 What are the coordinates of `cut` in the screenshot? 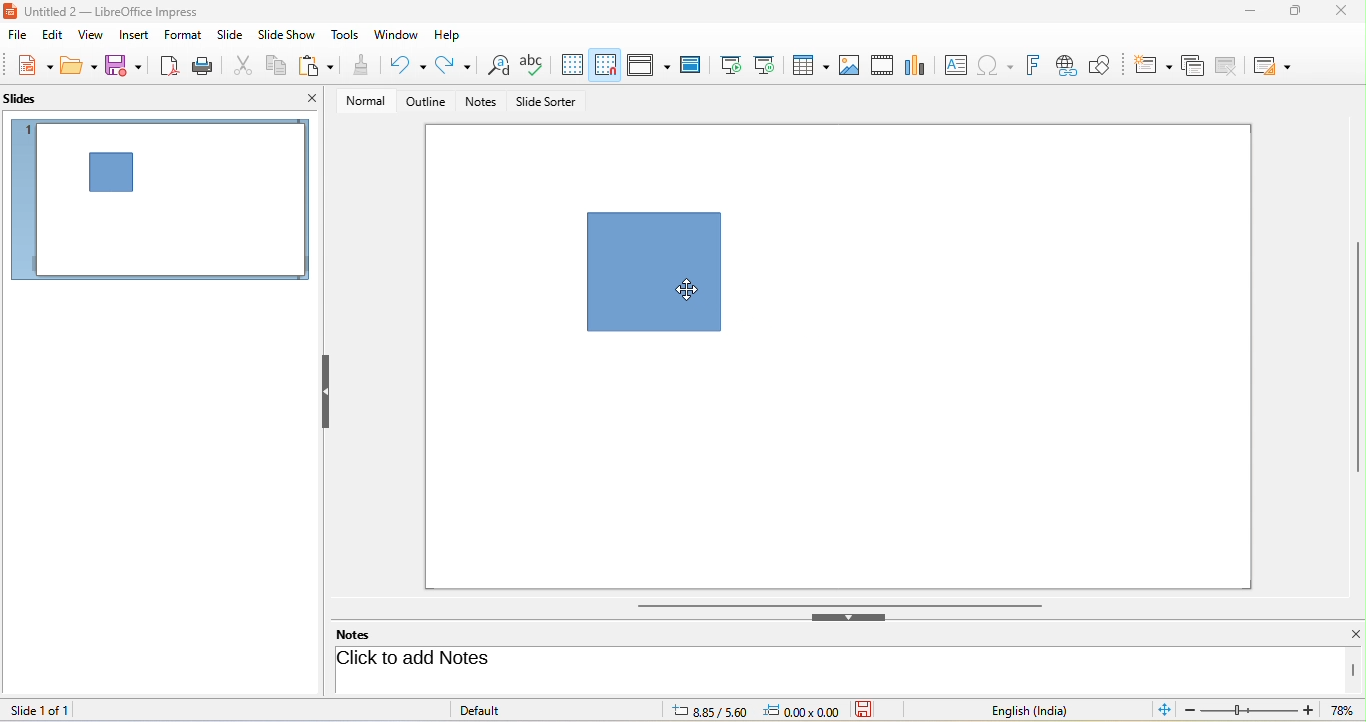 It's located at (245, 64).